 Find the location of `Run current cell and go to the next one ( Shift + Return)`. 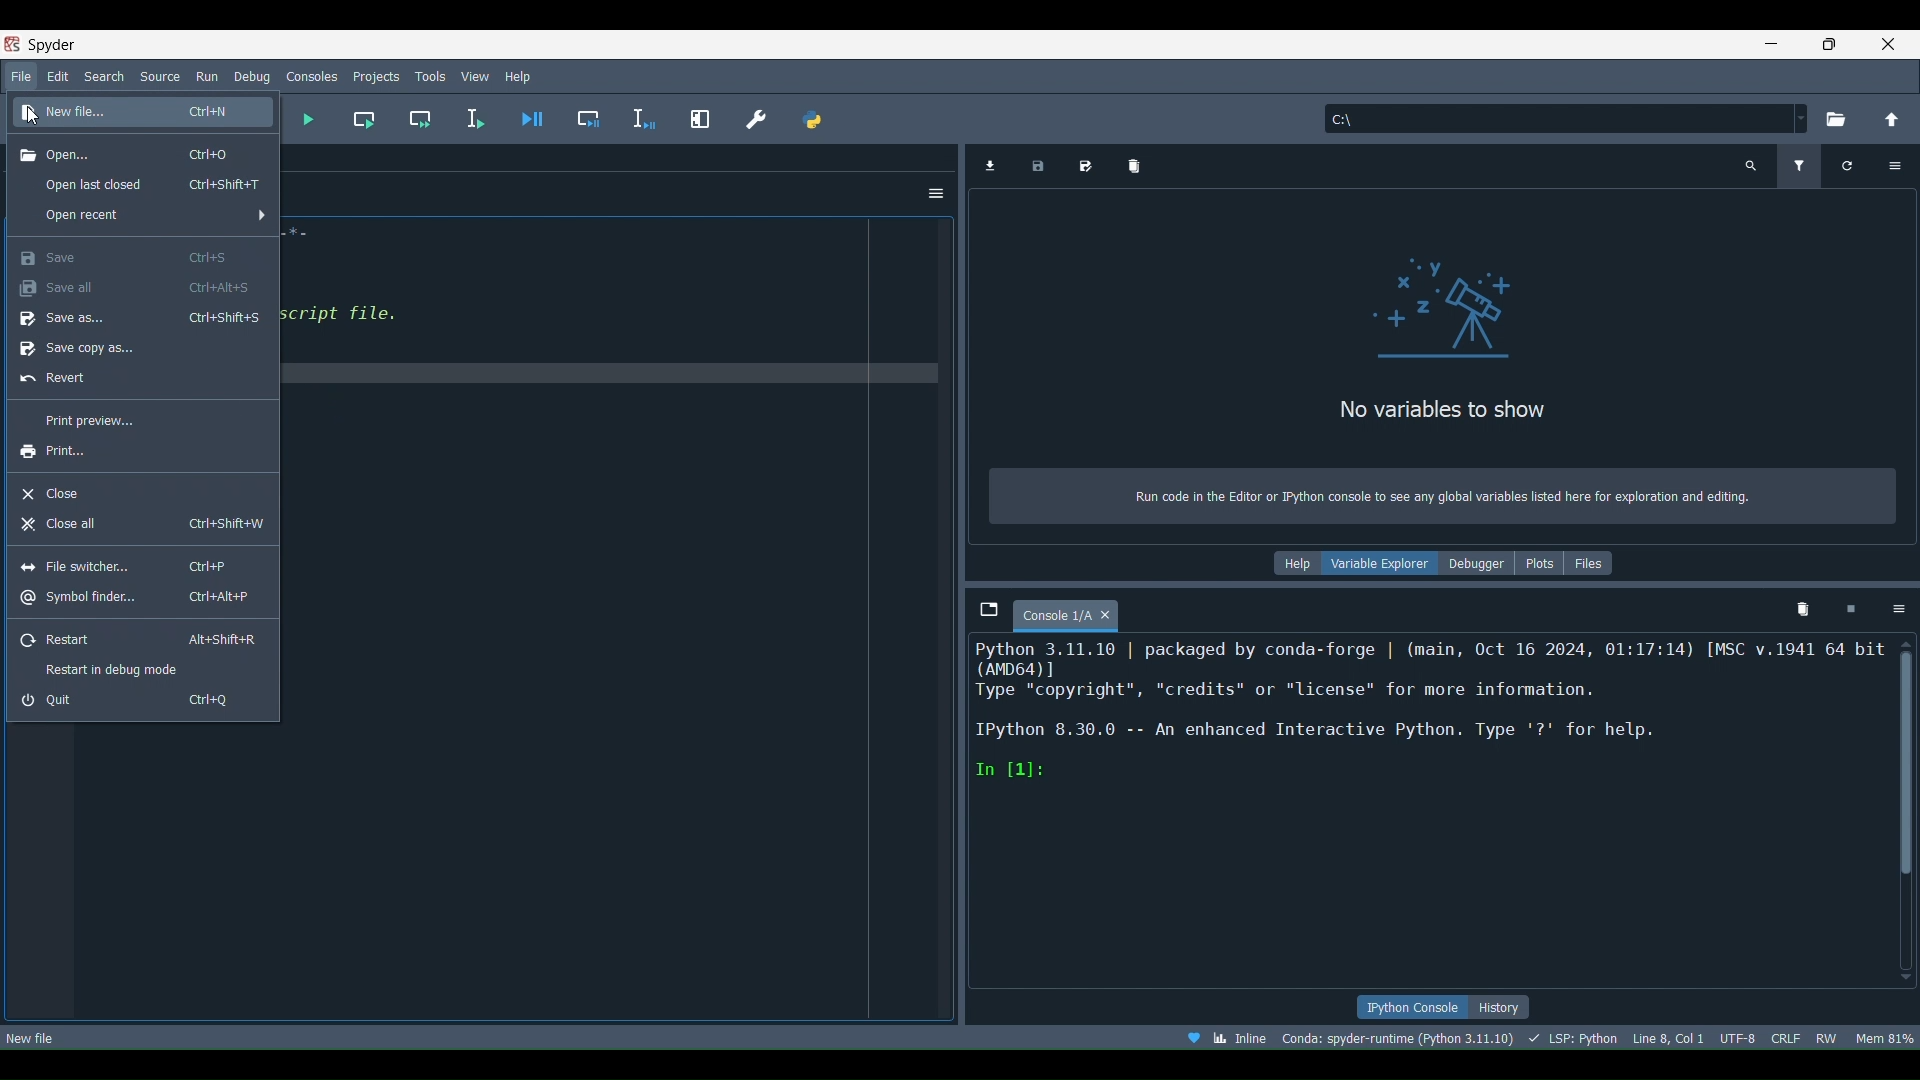

Run current cell and go to the next one ( Shift + Return) is located at coordinates (413, 120).